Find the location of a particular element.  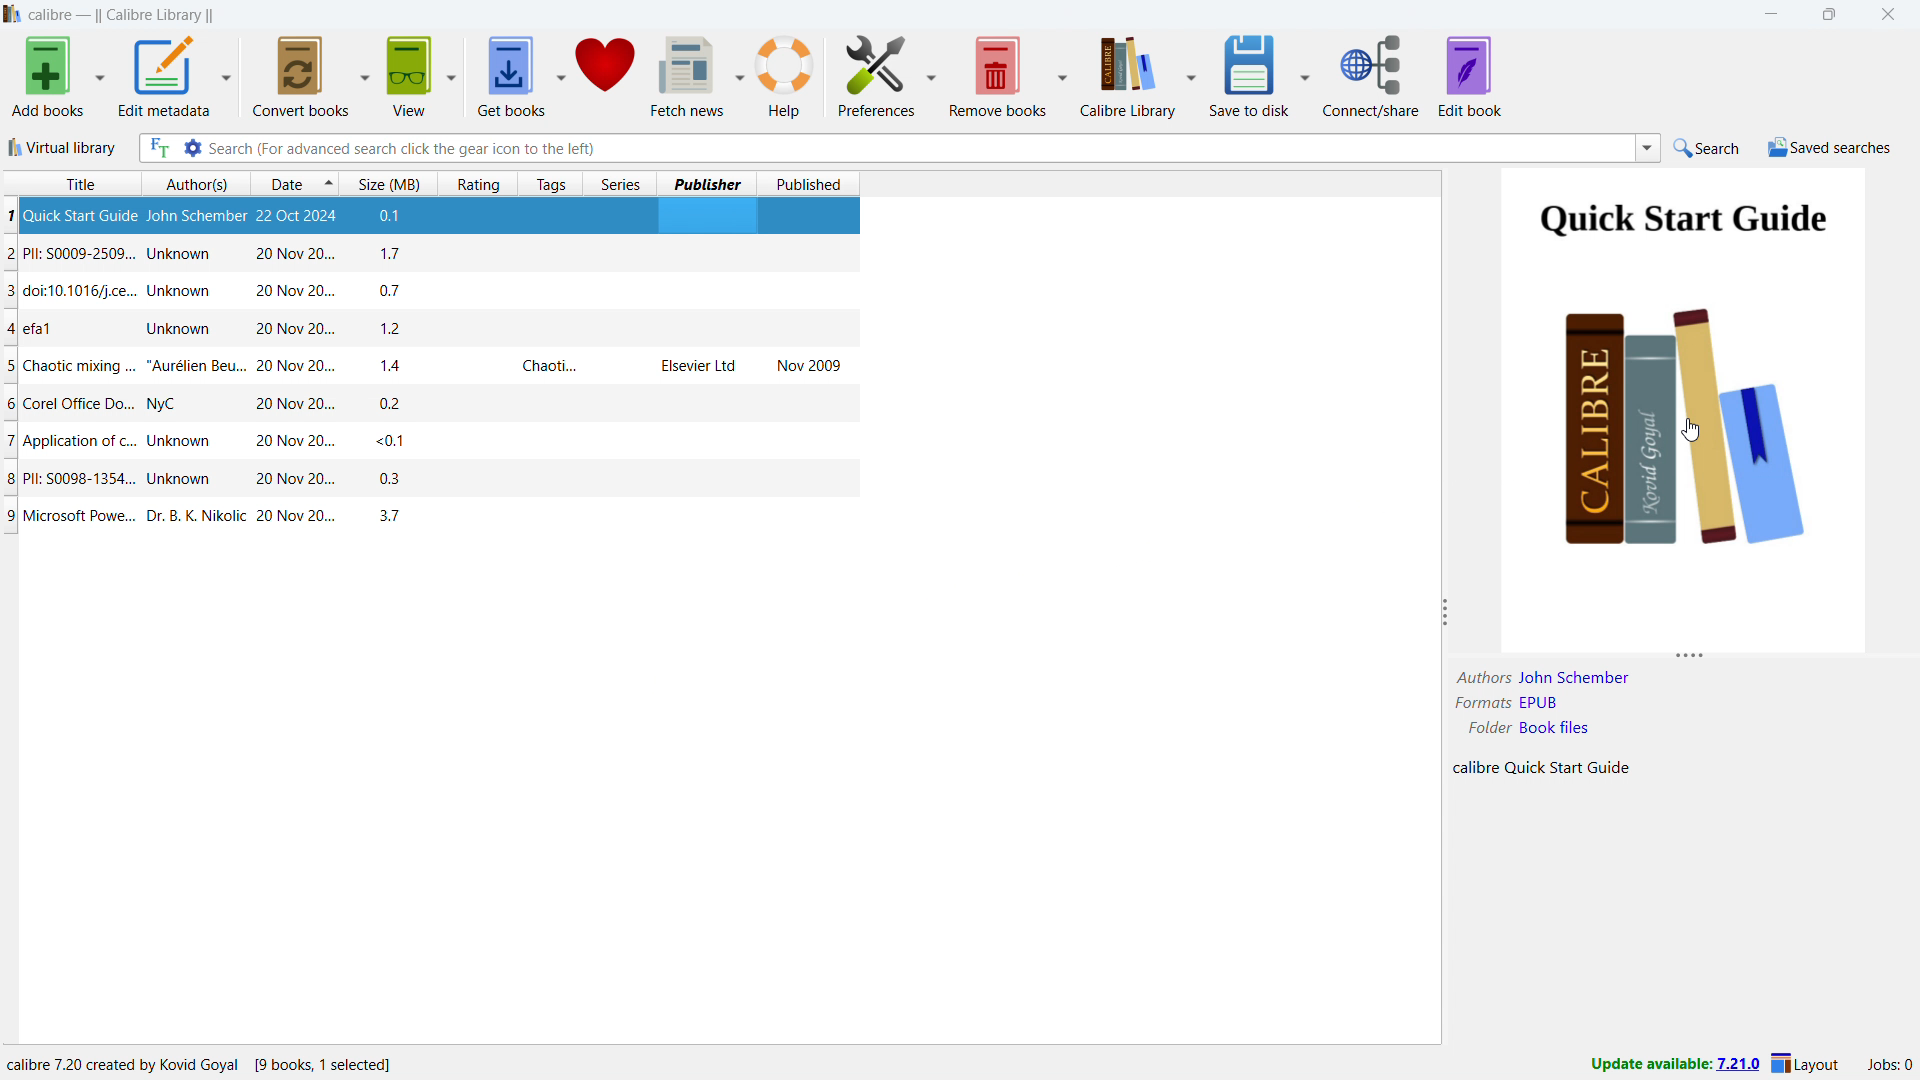

authors is located at coordinates (193, 183).